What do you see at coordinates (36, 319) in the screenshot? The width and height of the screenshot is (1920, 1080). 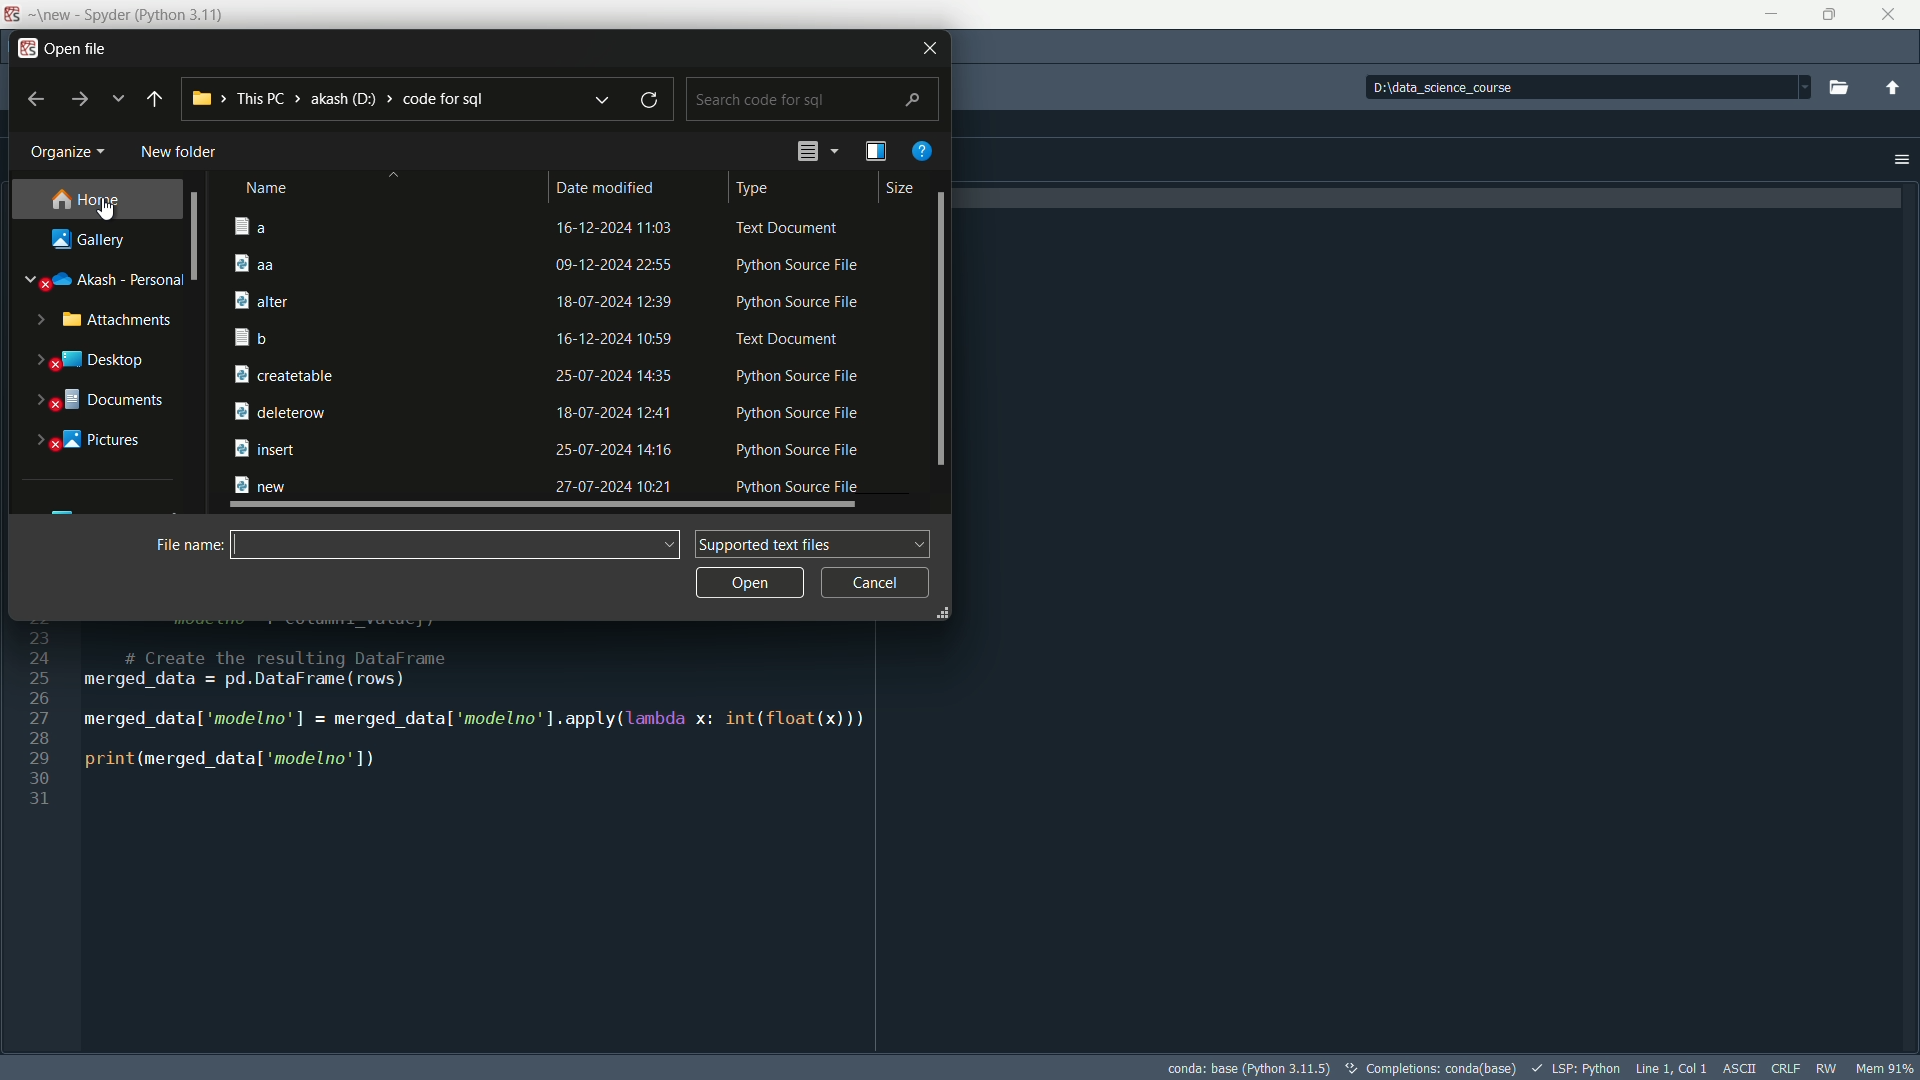 I see `expand` at bounding box center [36, 319].